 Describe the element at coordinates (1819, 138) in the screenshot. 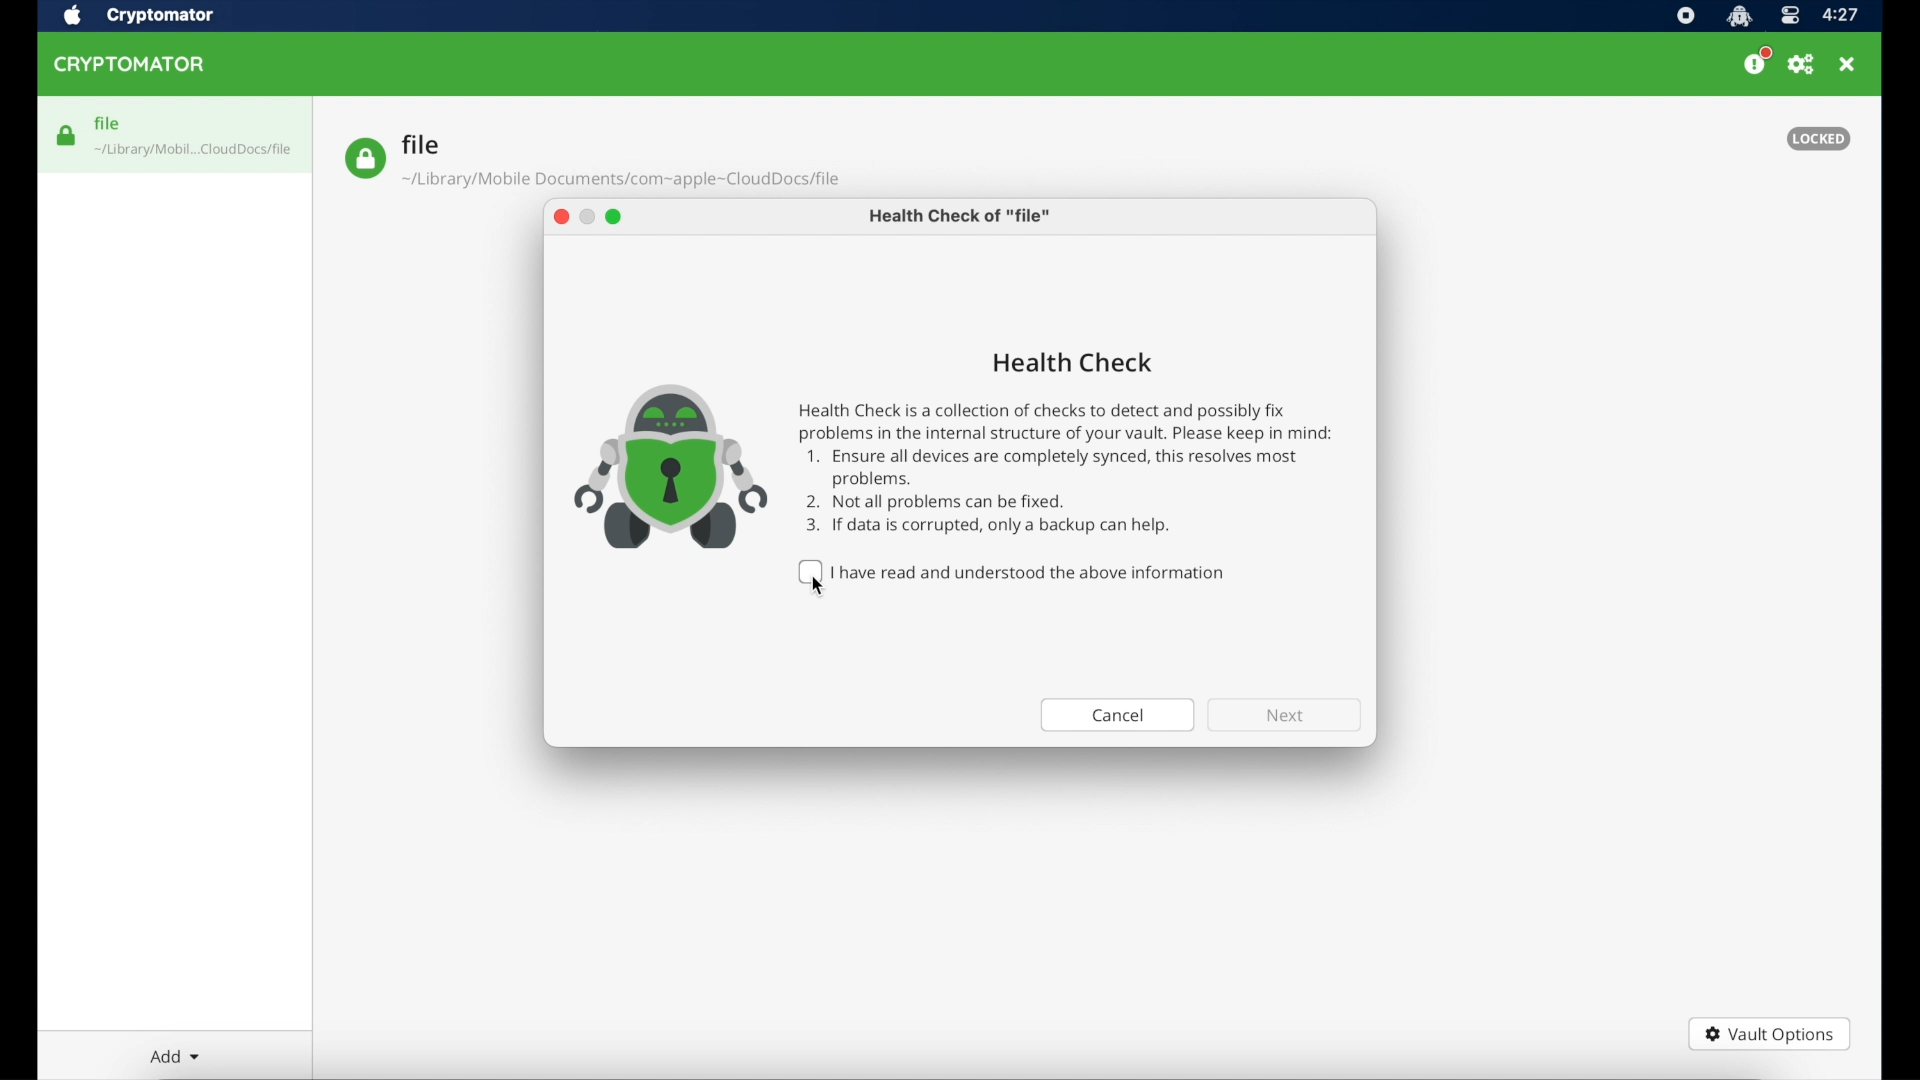

I see `locked` at that location.